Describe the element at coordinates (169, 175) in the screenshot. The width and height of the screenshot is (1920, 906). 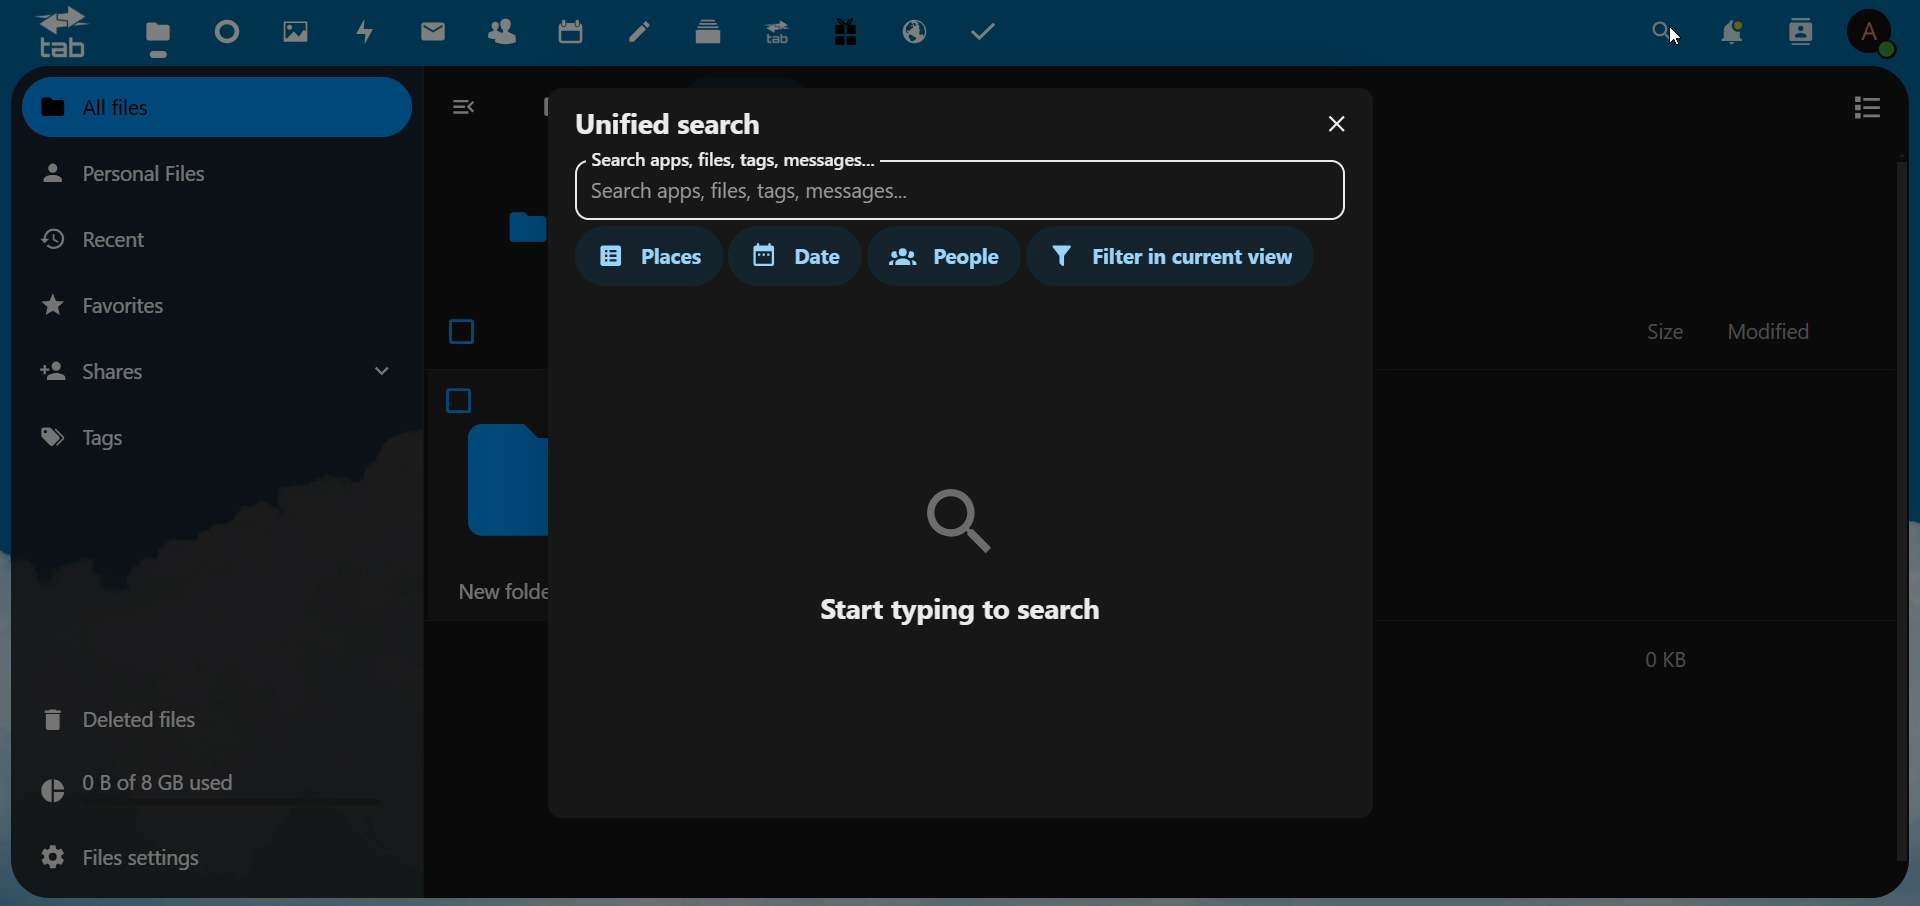
I see `personal` at that location.